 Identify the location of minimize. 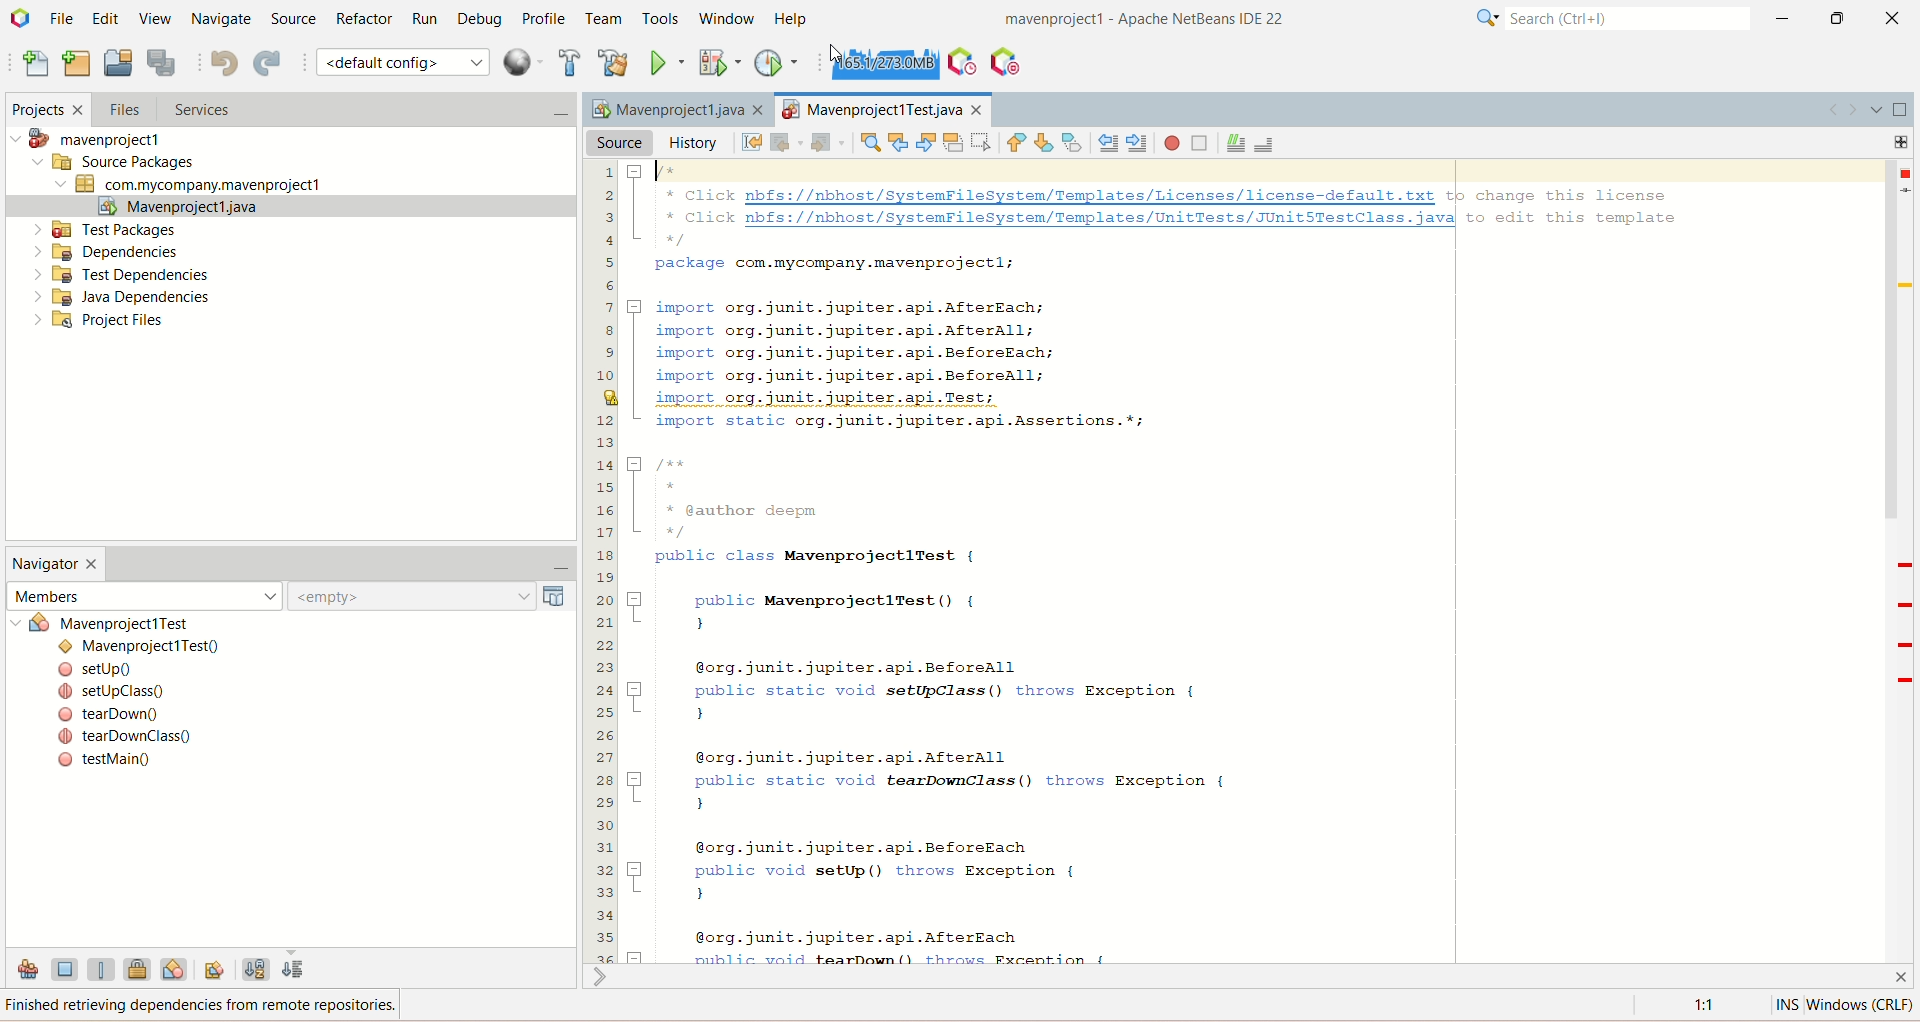
(556, 568).